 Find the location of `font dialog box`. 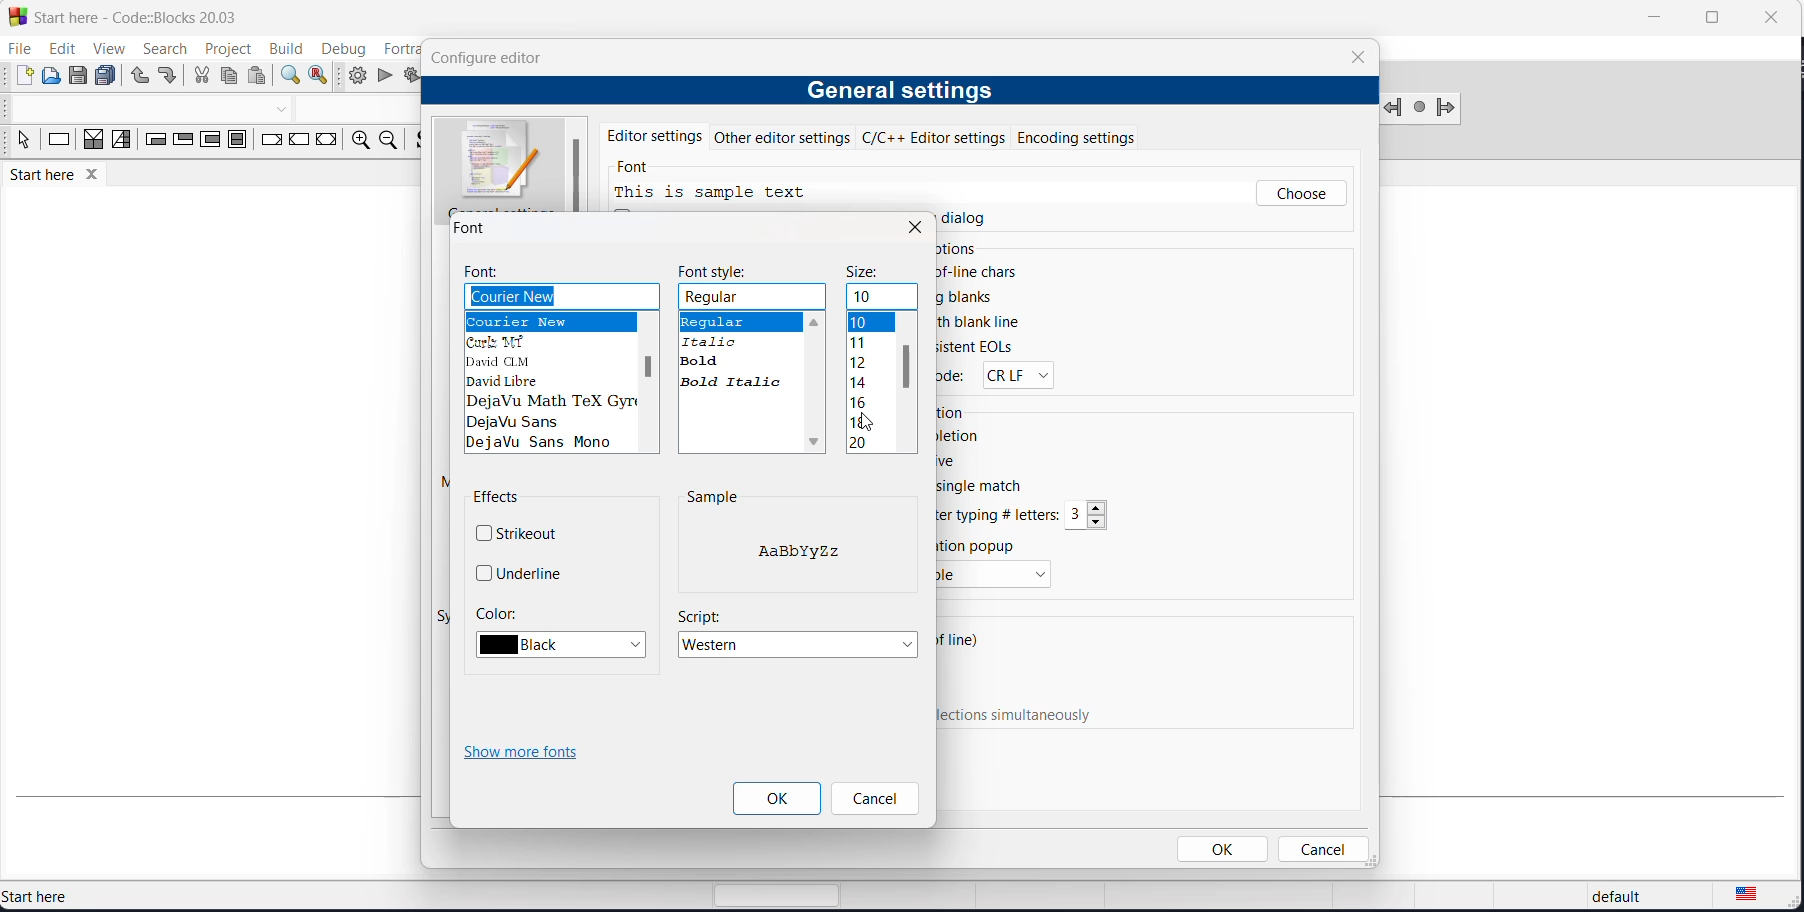

font dialog box is located at coordinates (476, 228).